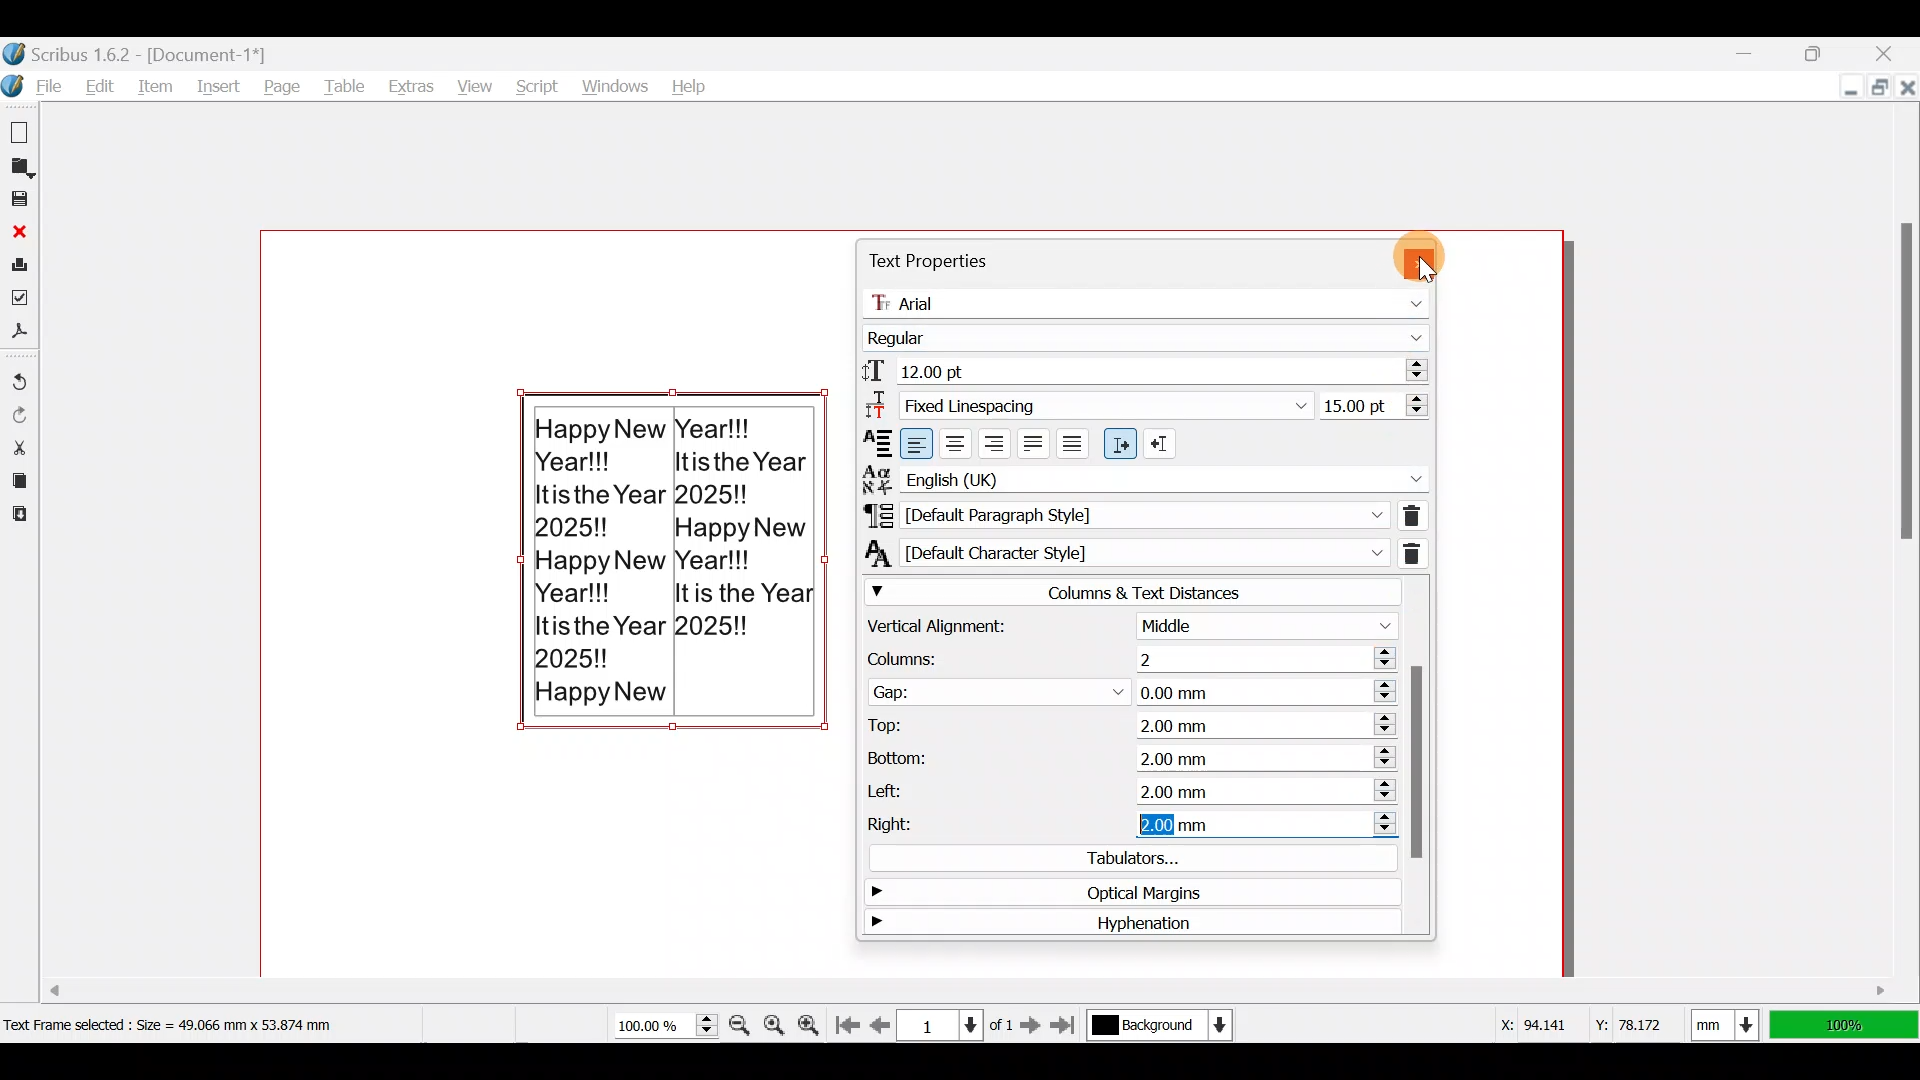 The width and height of the screenshot is (1920, 1080). What do you see at coordinates (1150, 334) in the screenshot?
I see `Font style` at bounding box center [1150, 334].